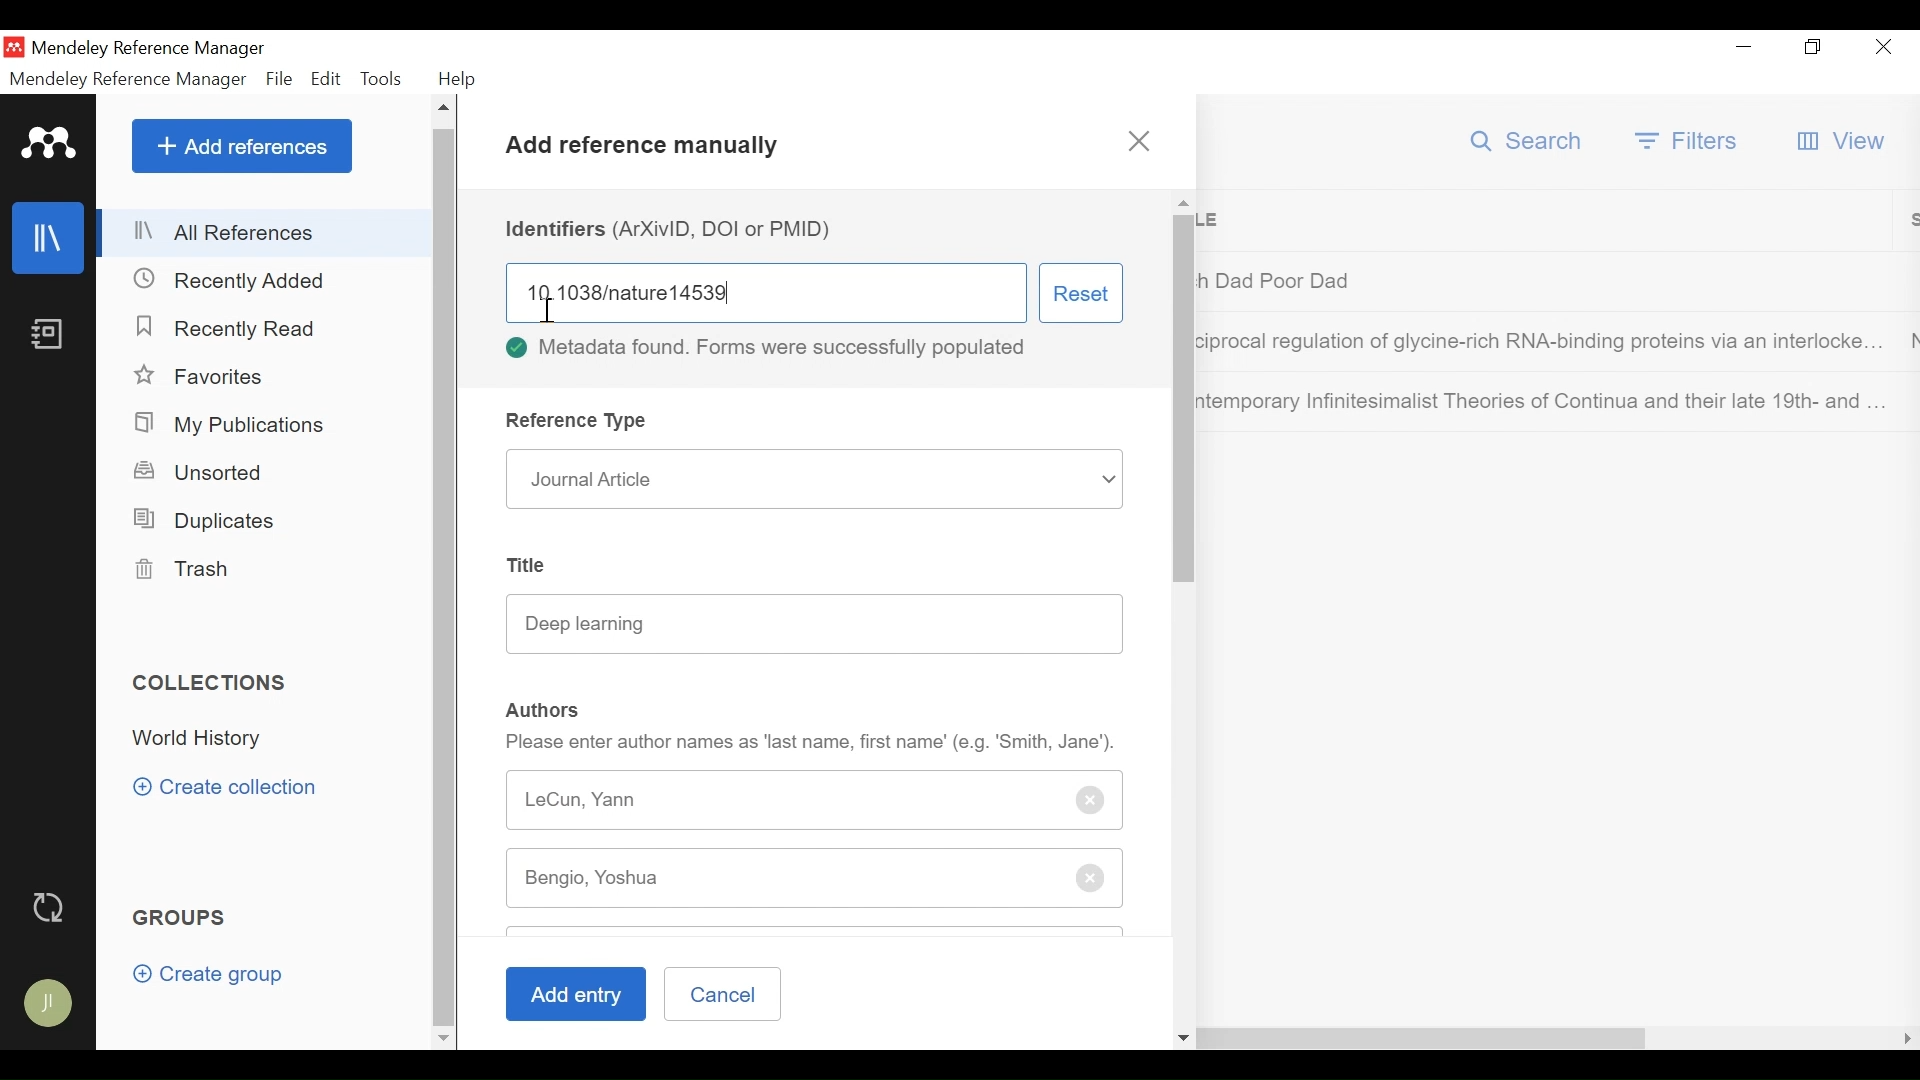 The image size is (1920, 1080). Describe the element at coordinates (675, 229) in the screenshot. I see `Identifiers (DOI ArXivID or PMID)` at that location.